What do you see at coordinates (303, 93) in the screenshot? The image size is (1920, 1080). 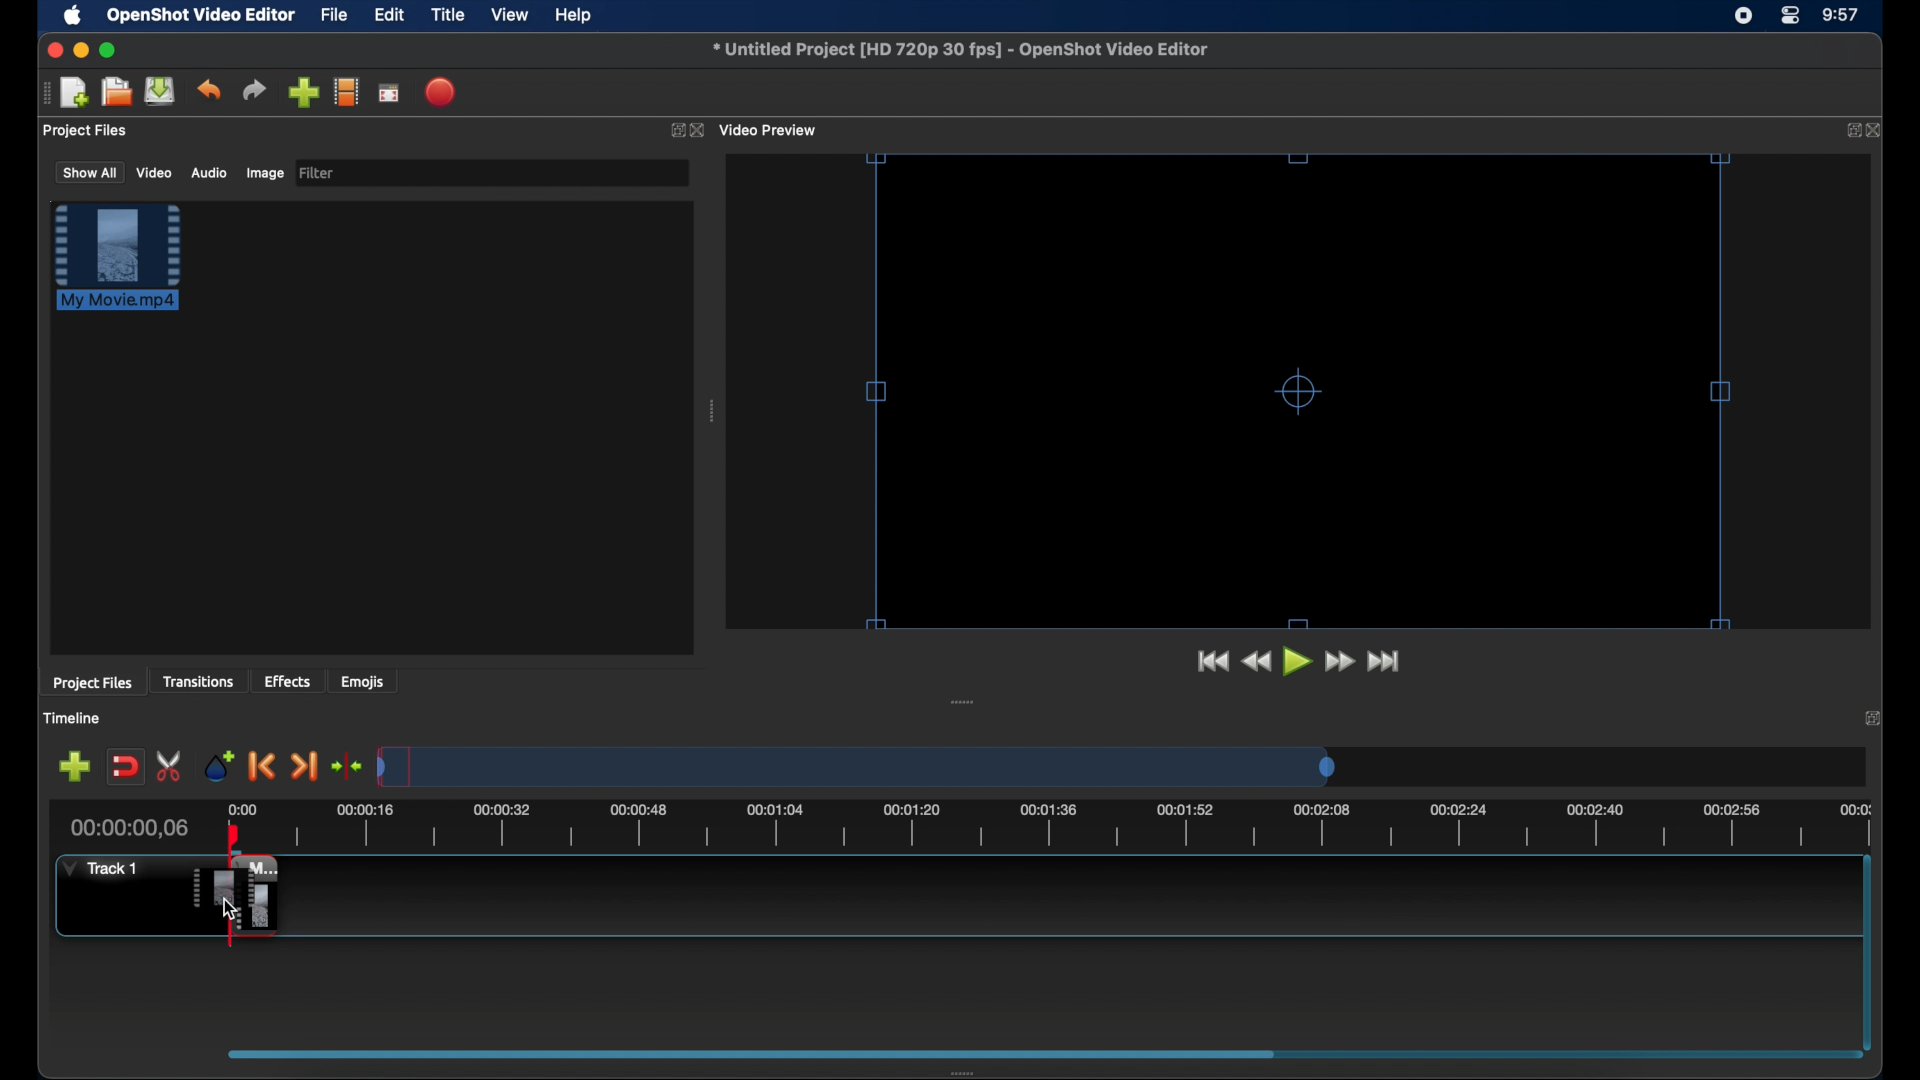 I see `import files` at bounding box center [303, 93].